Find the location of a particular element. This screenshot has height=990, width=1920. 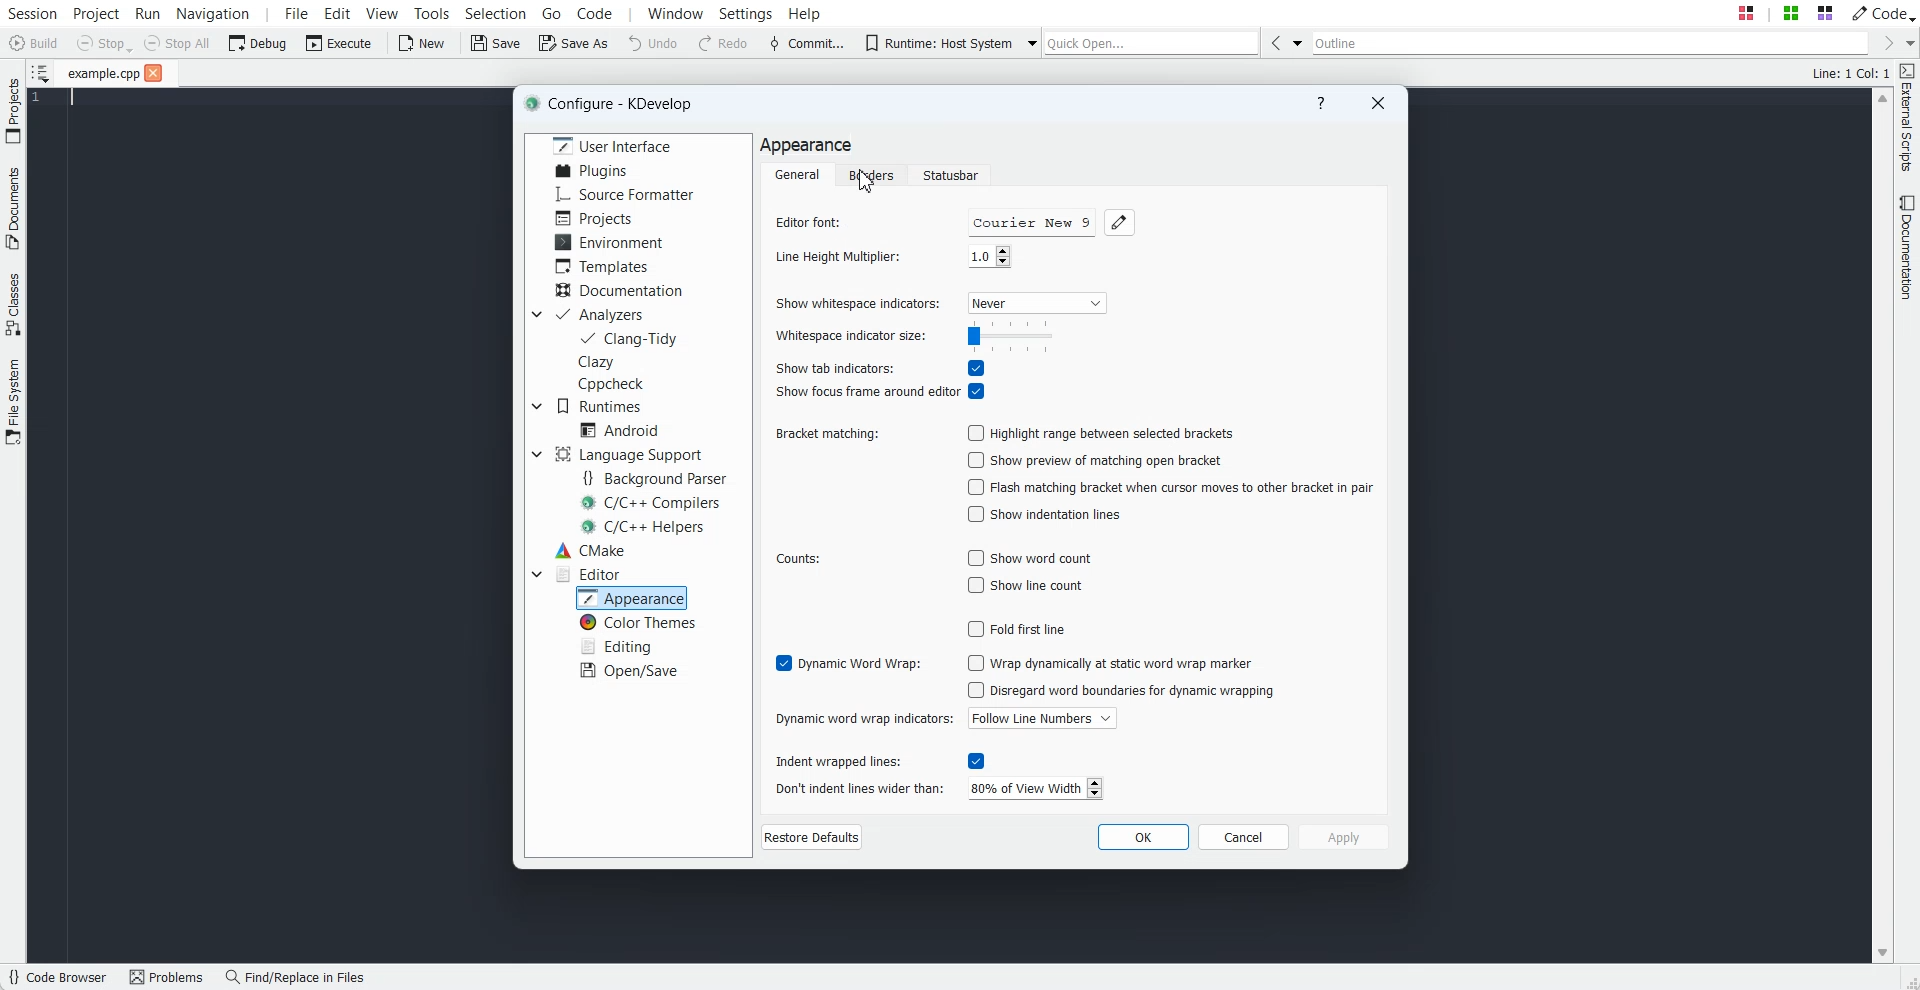

Drop down box is located at coordinates (1298, 42).